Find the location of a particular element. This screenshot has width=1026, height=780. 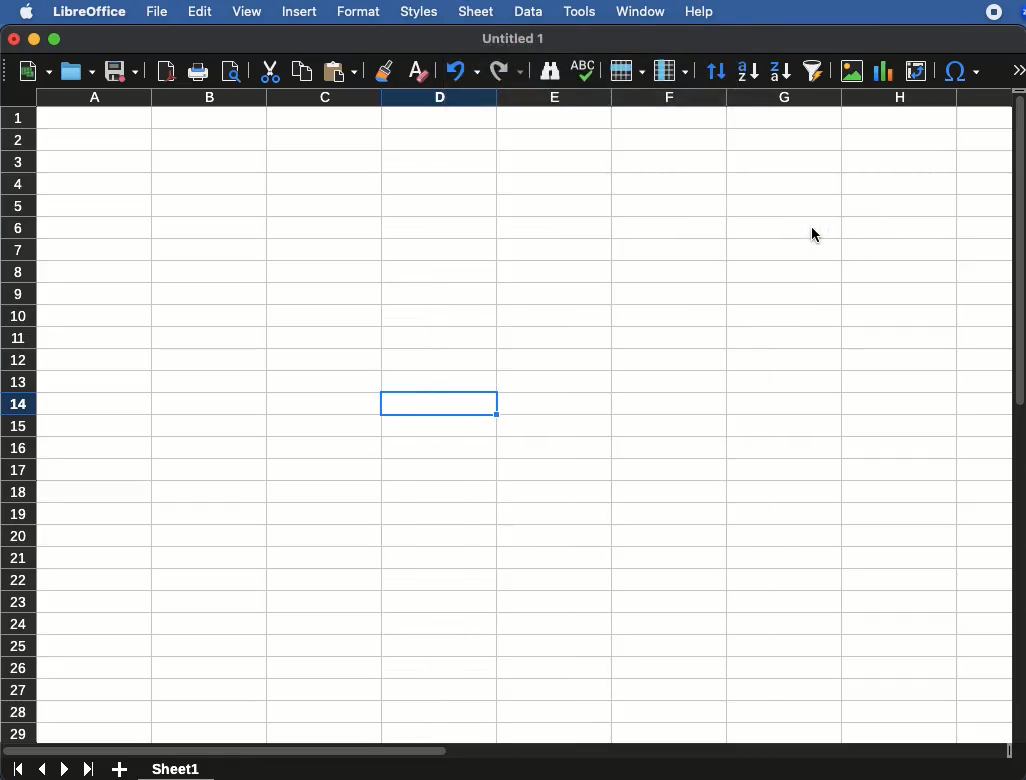

next sheet is located at coordinates (66, 770).